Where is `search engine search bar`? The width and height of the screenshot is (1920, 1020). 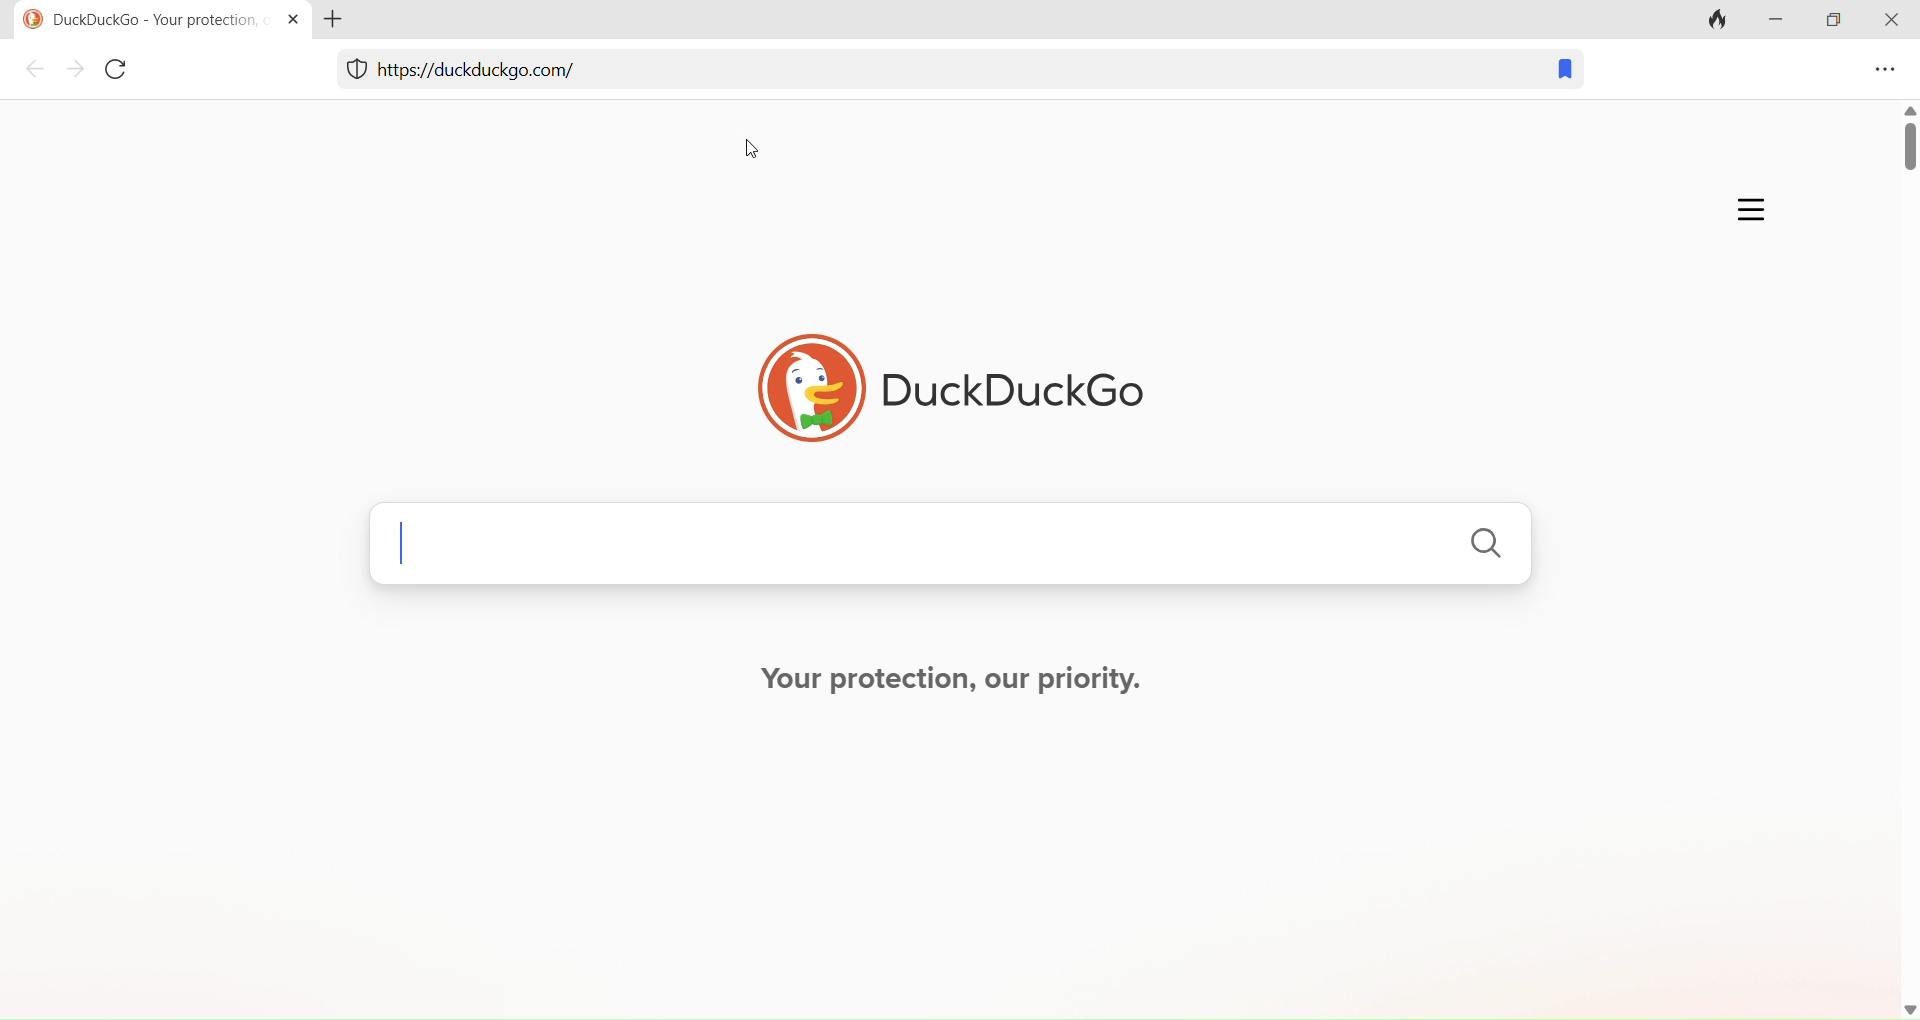
search engine search bar is located at coordinates (948, 549).